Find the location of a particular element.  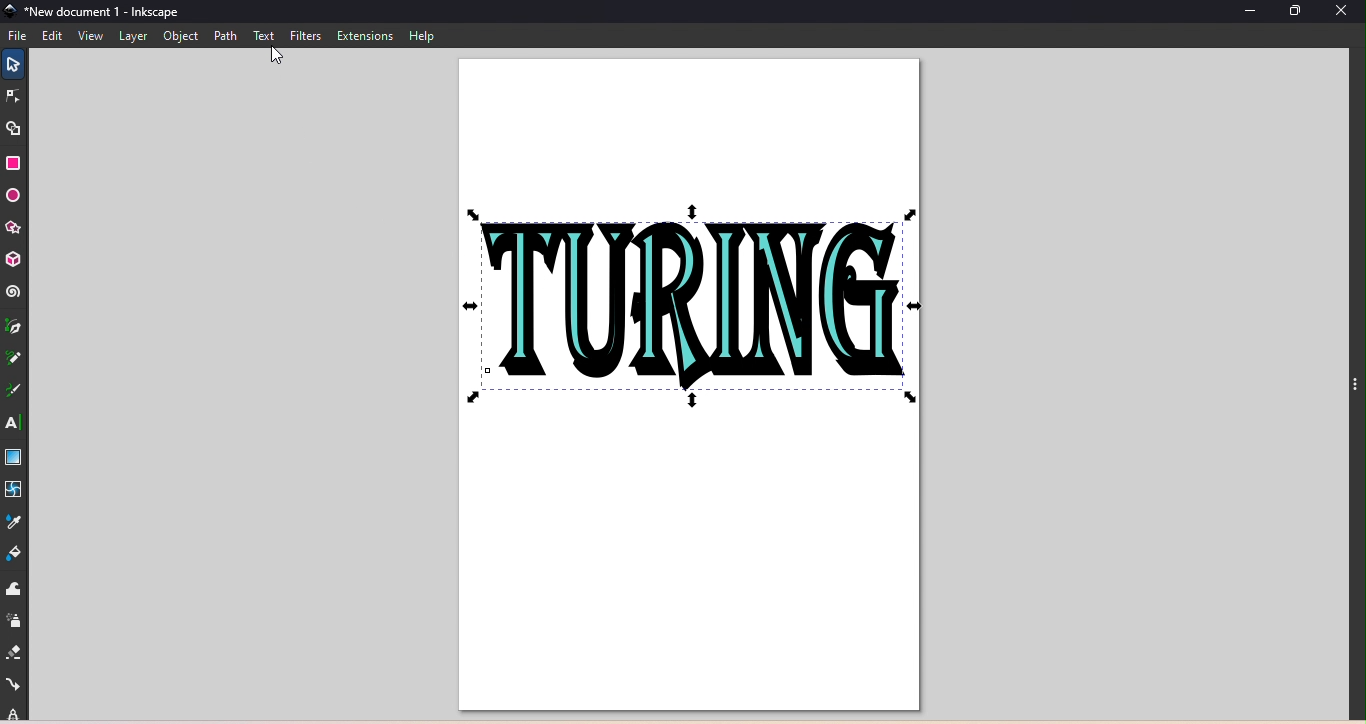

Help is located at coordinates (421, 36).